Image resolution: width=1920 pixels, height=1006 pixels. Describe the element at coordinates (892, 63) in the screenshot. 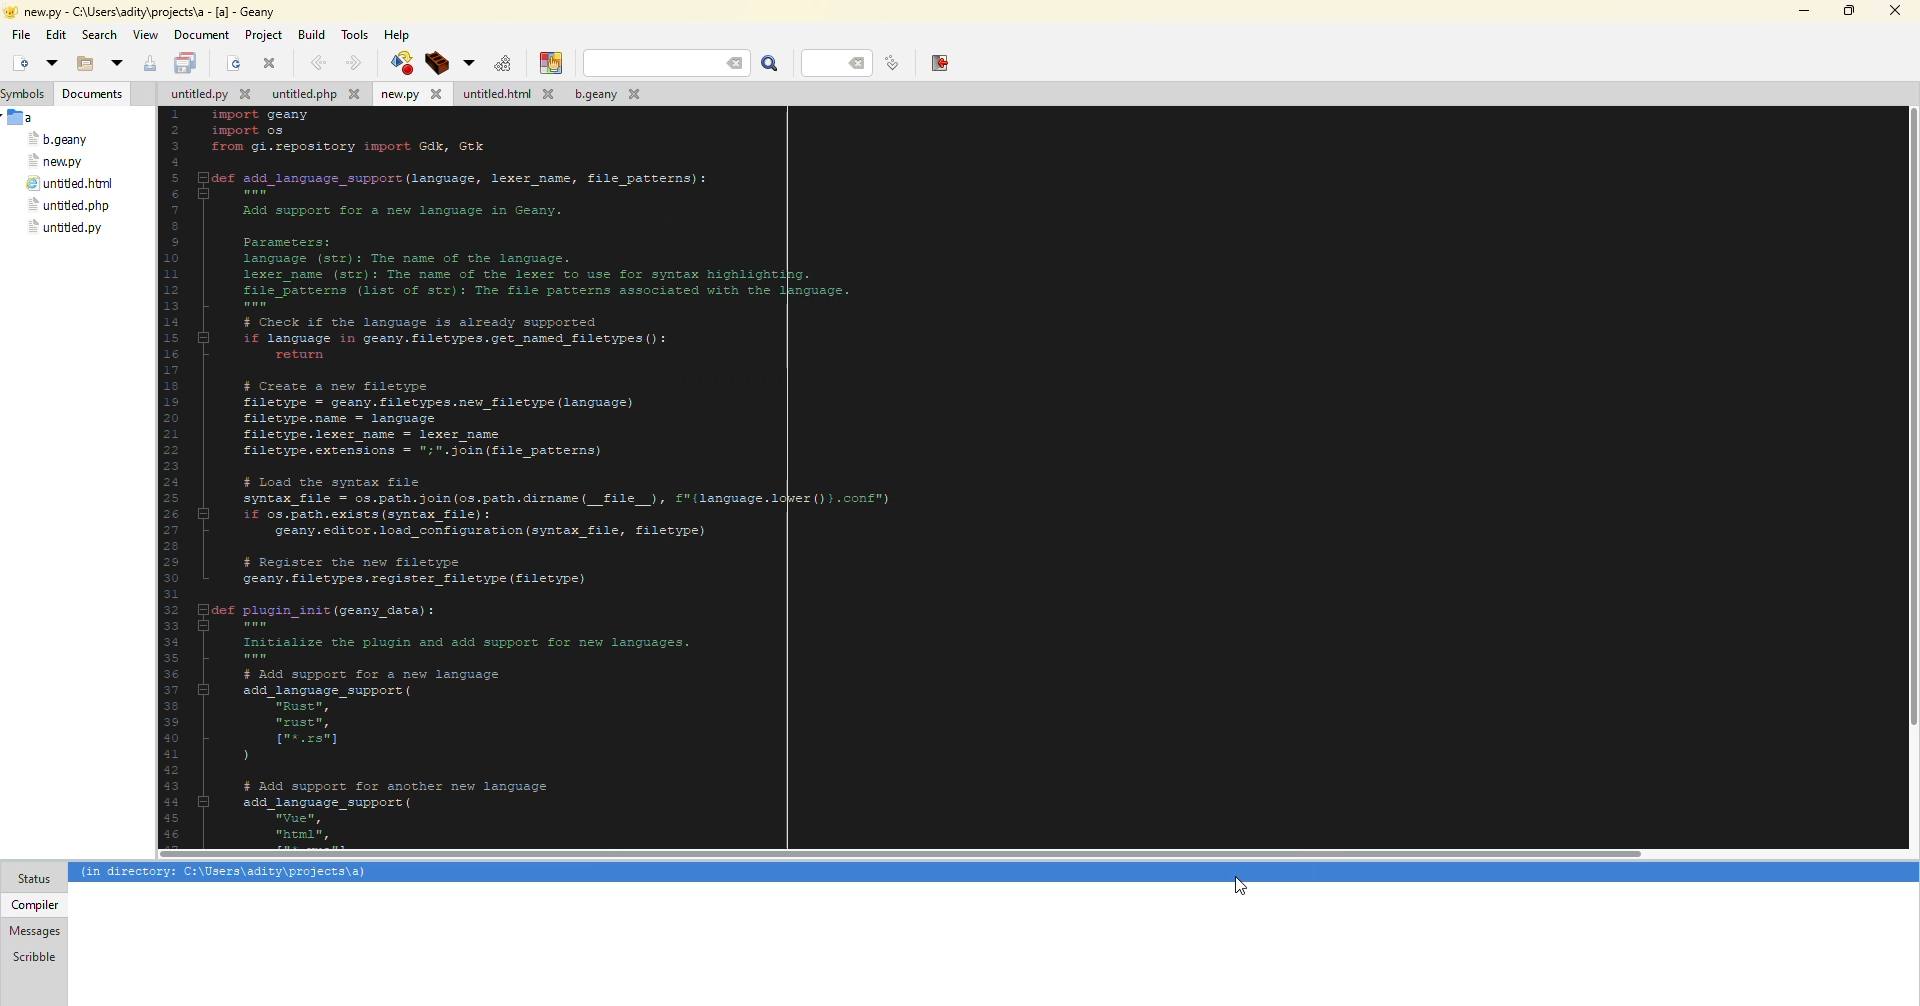

I see `line number` at that location.